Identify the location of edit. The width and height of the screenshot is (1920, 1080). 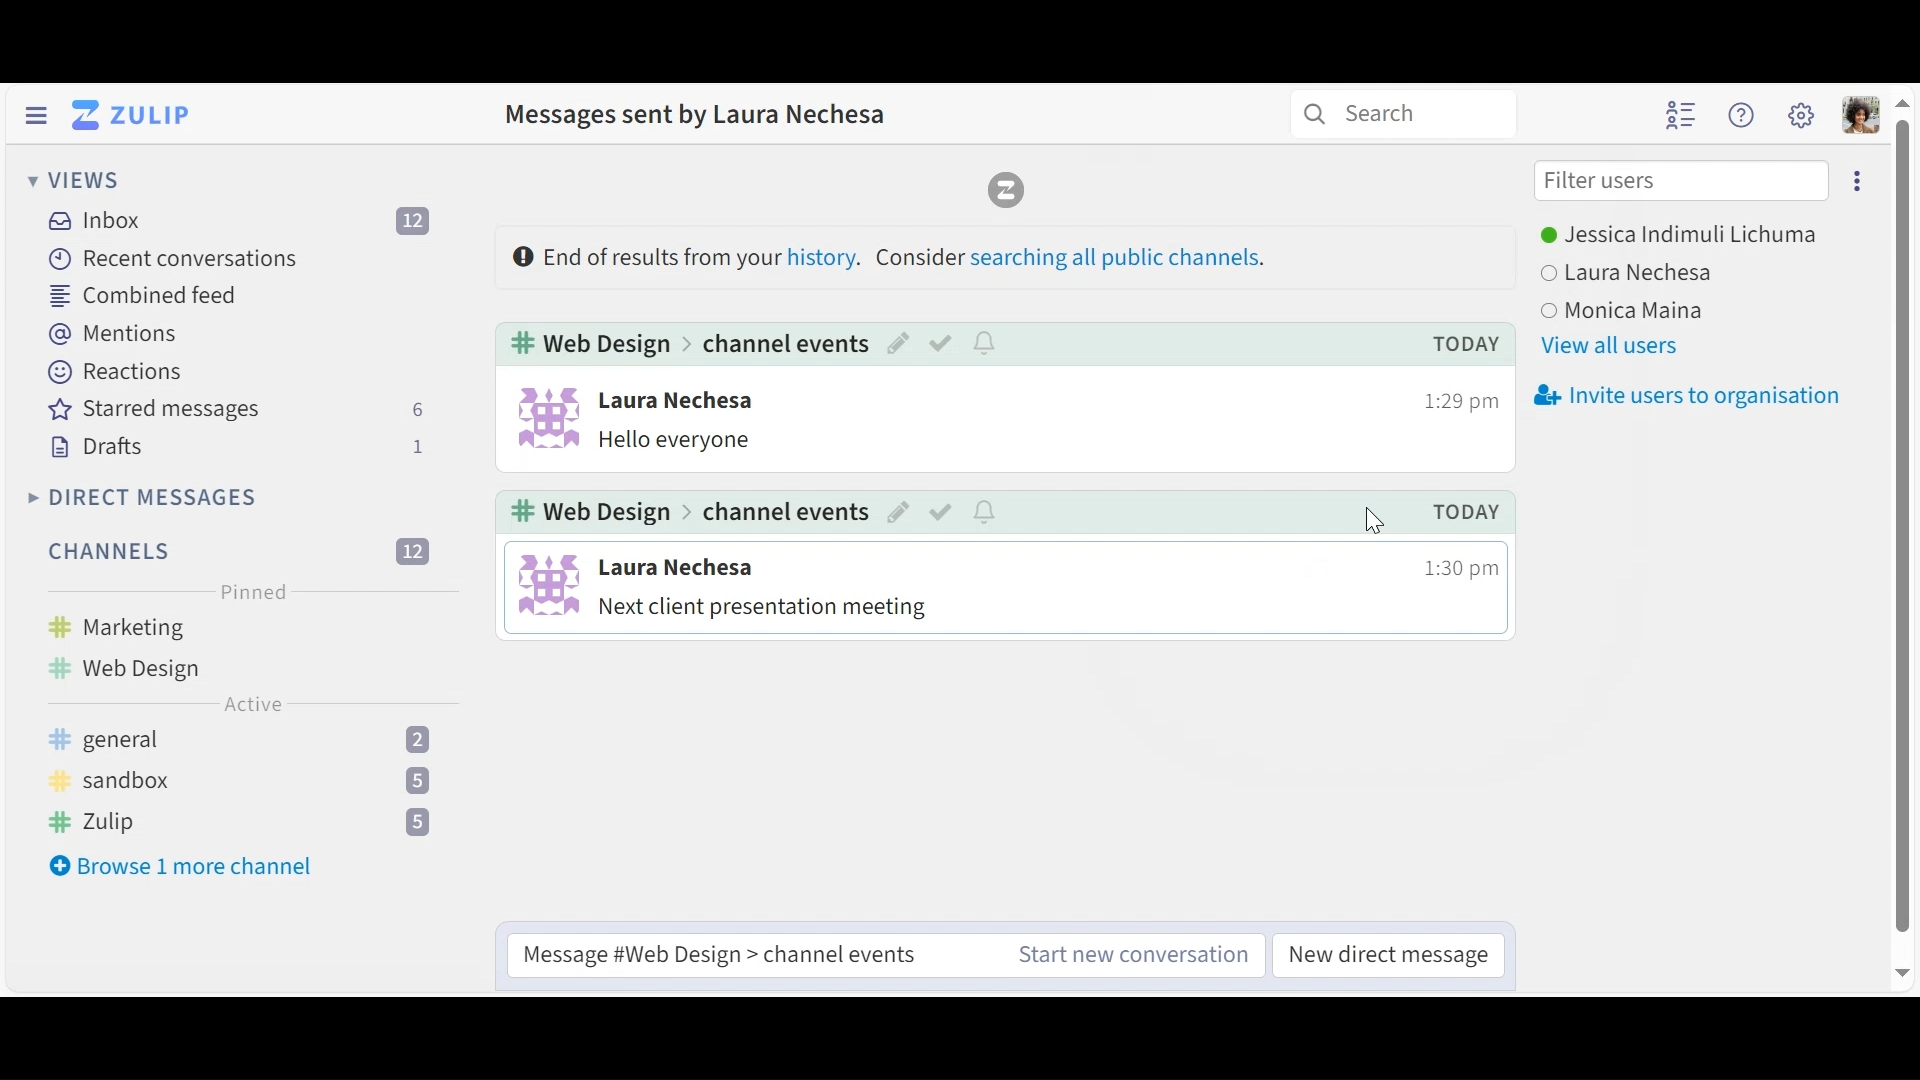
(899, 517).